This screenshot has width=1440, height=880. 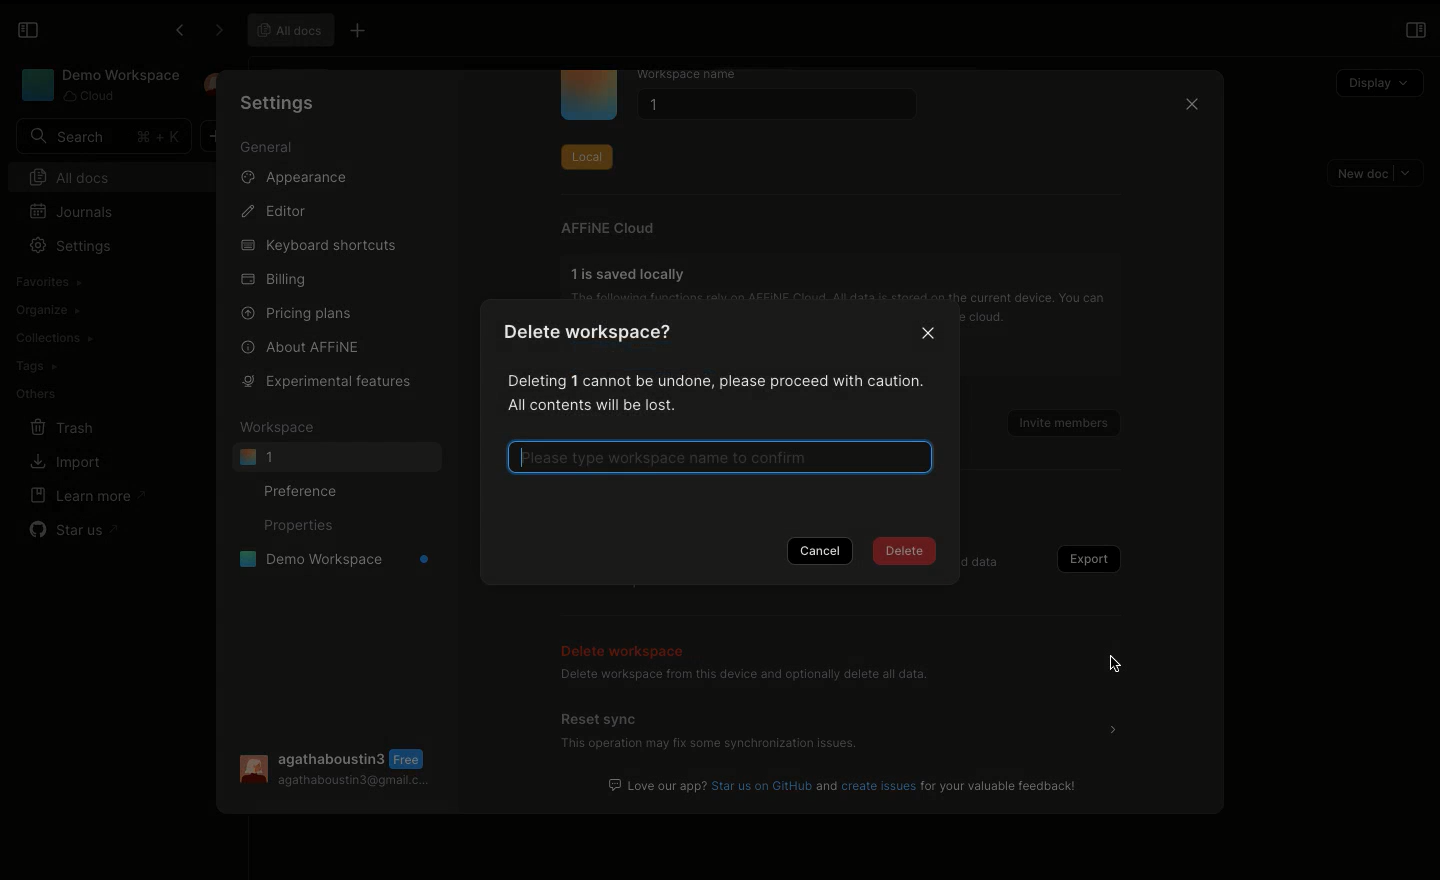 What do you see at coordinates (298, 312) in the screenshot?
I see `Pricing plans` at bounding box center [298, 312].